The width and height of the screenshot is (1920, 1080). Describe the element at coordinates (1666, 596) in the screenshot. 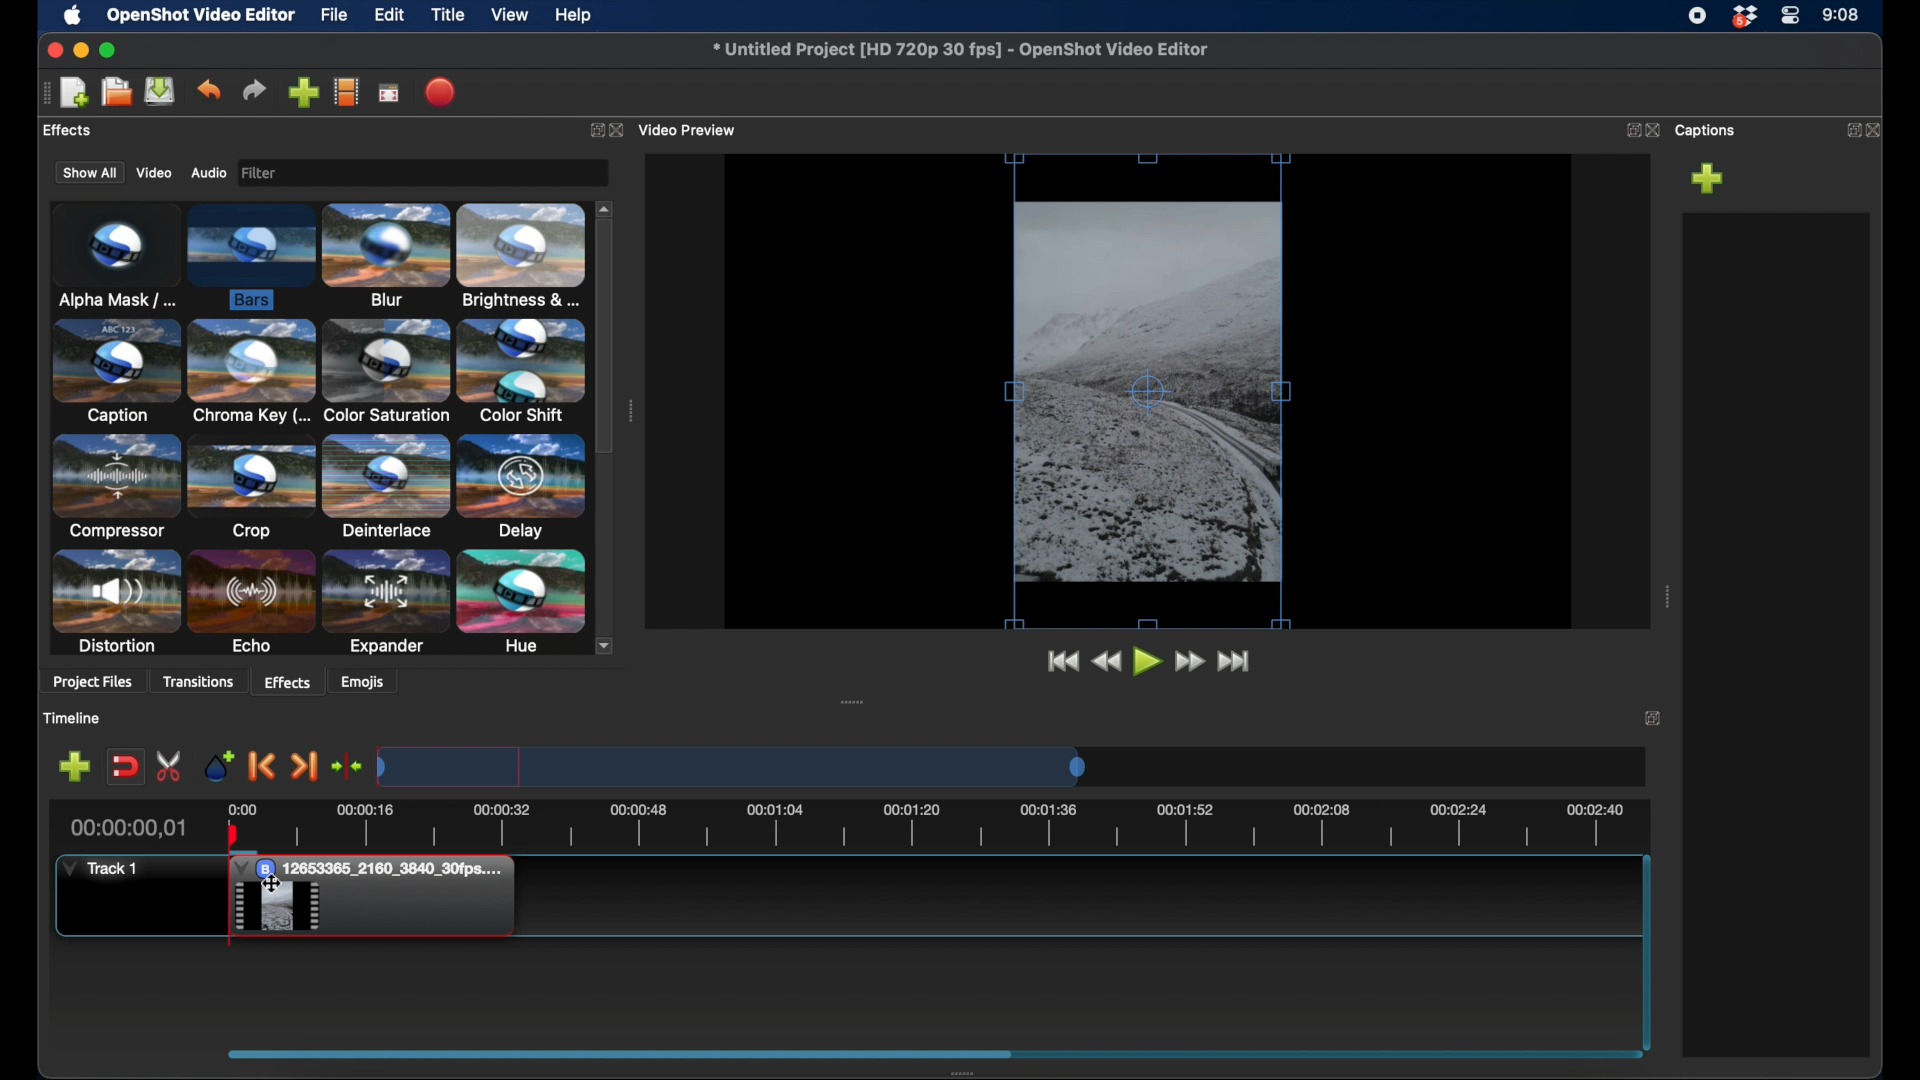

I see `drag handle` at that location.